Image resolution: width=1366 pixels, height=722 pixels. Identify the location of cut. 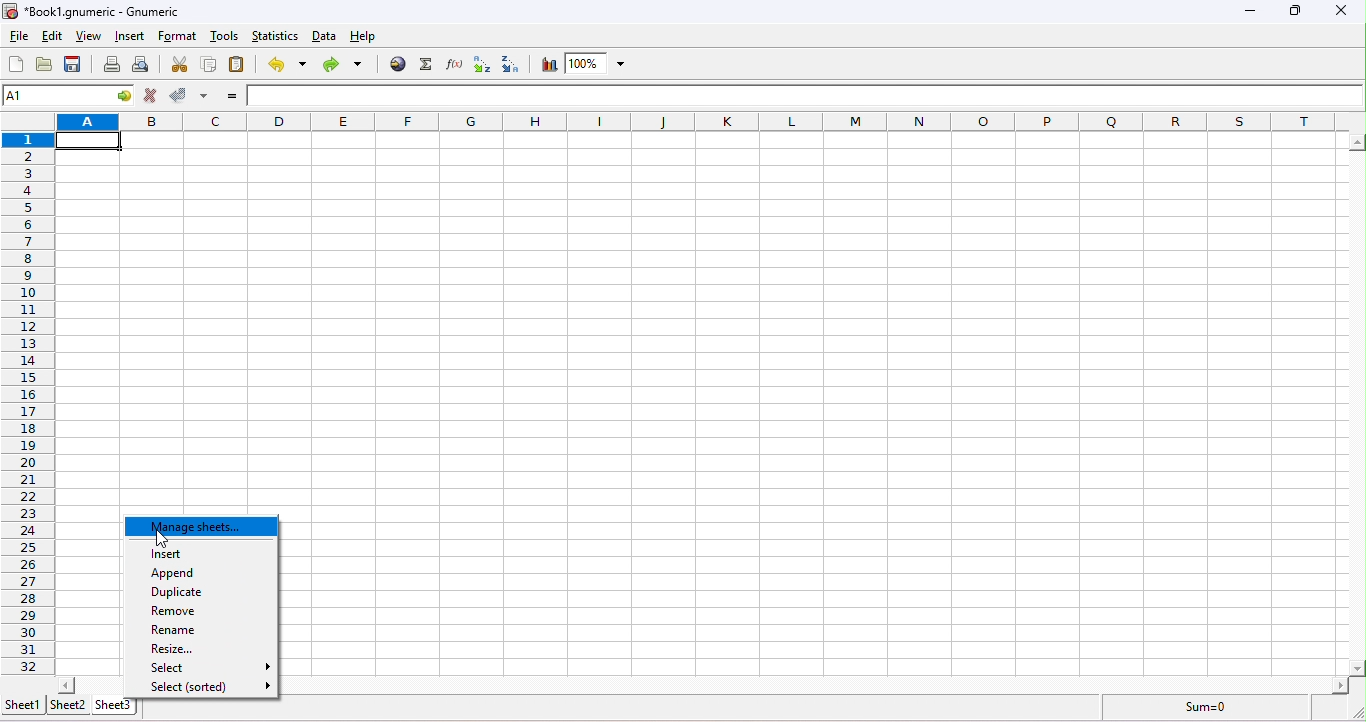
(178, 65).